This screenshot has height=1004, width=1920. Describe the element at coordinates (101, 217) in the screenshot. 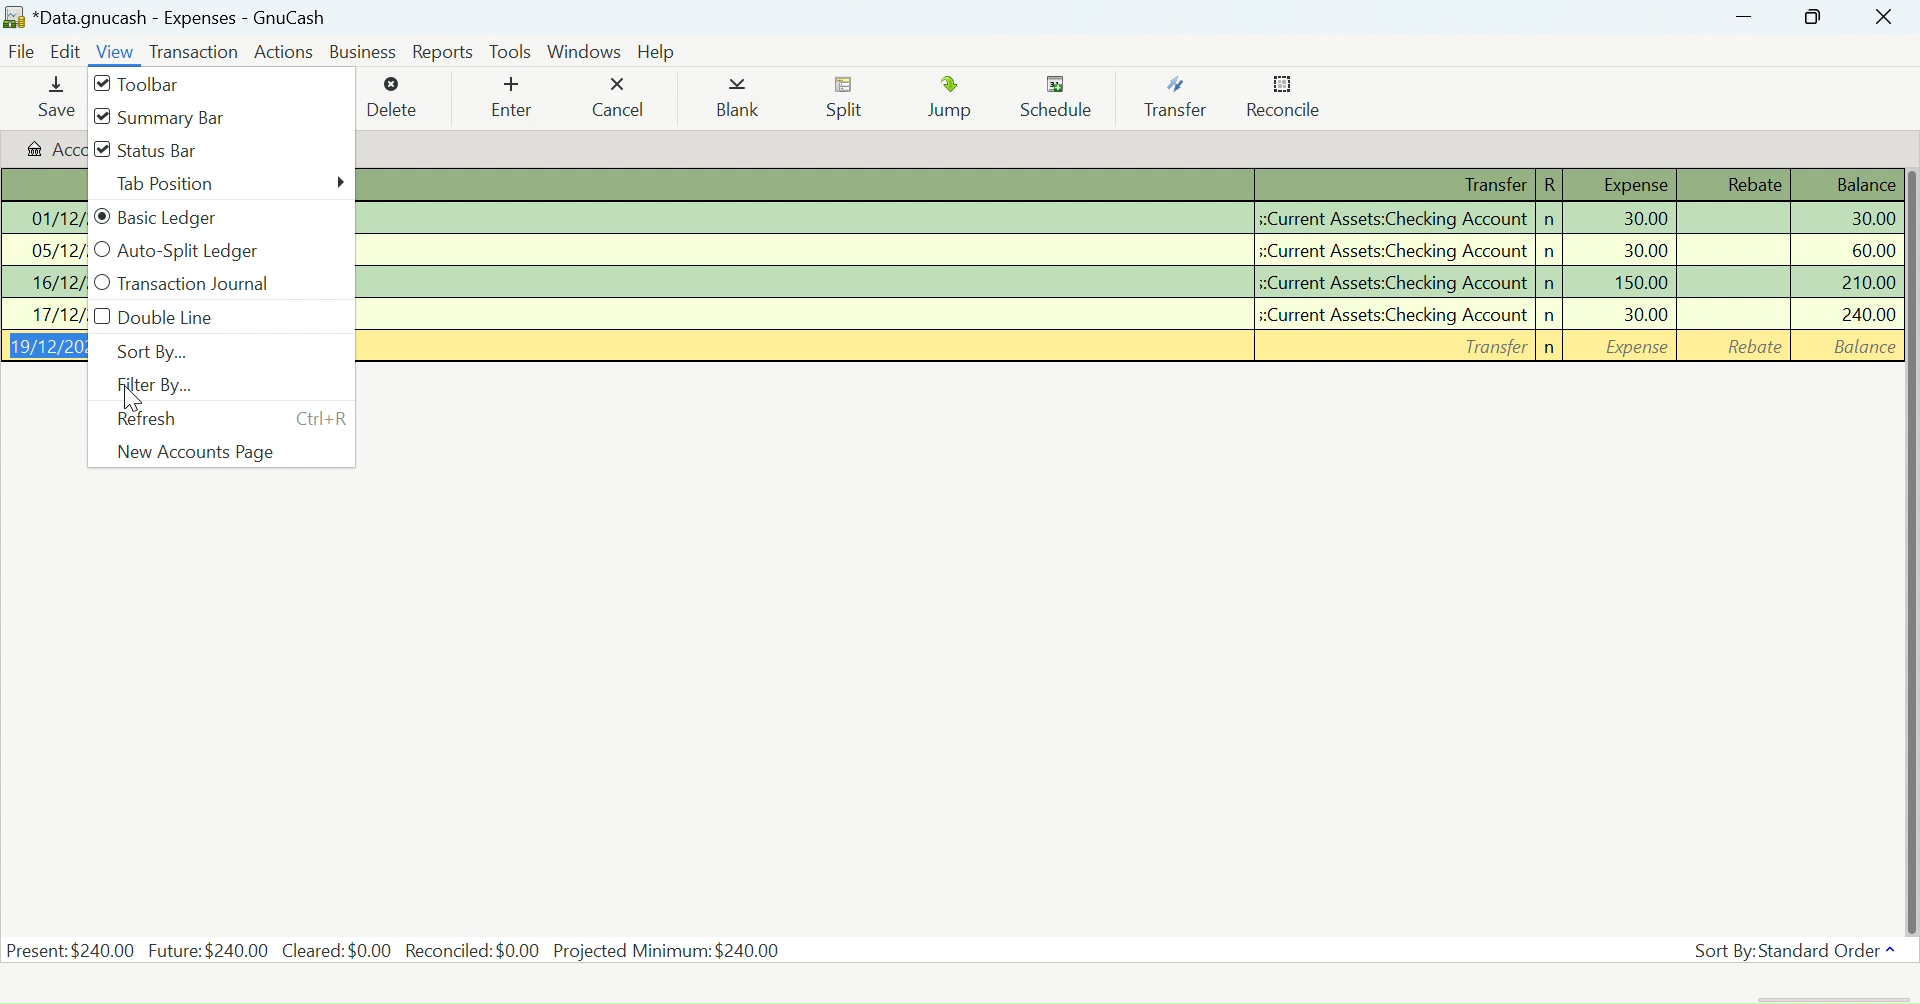

I see `Checkbox` at that location.